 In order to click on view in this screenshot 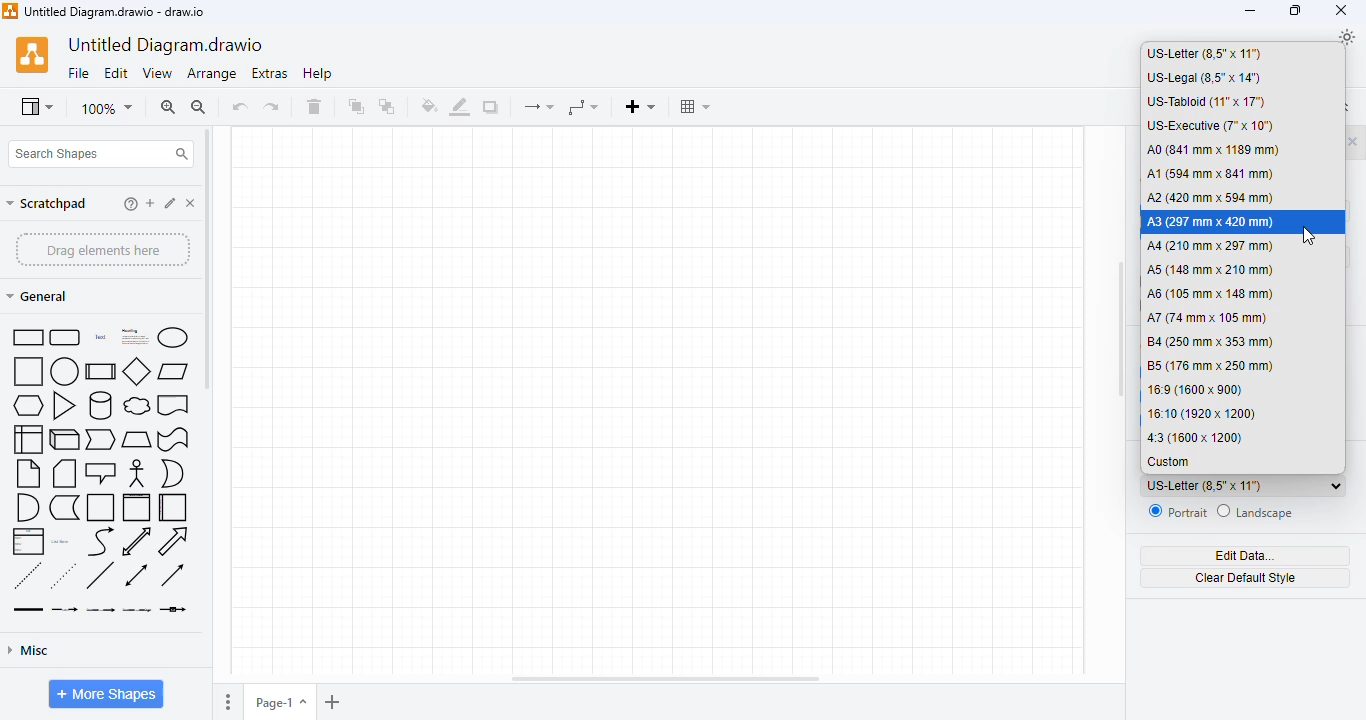, I will do `click(157, 73)`.